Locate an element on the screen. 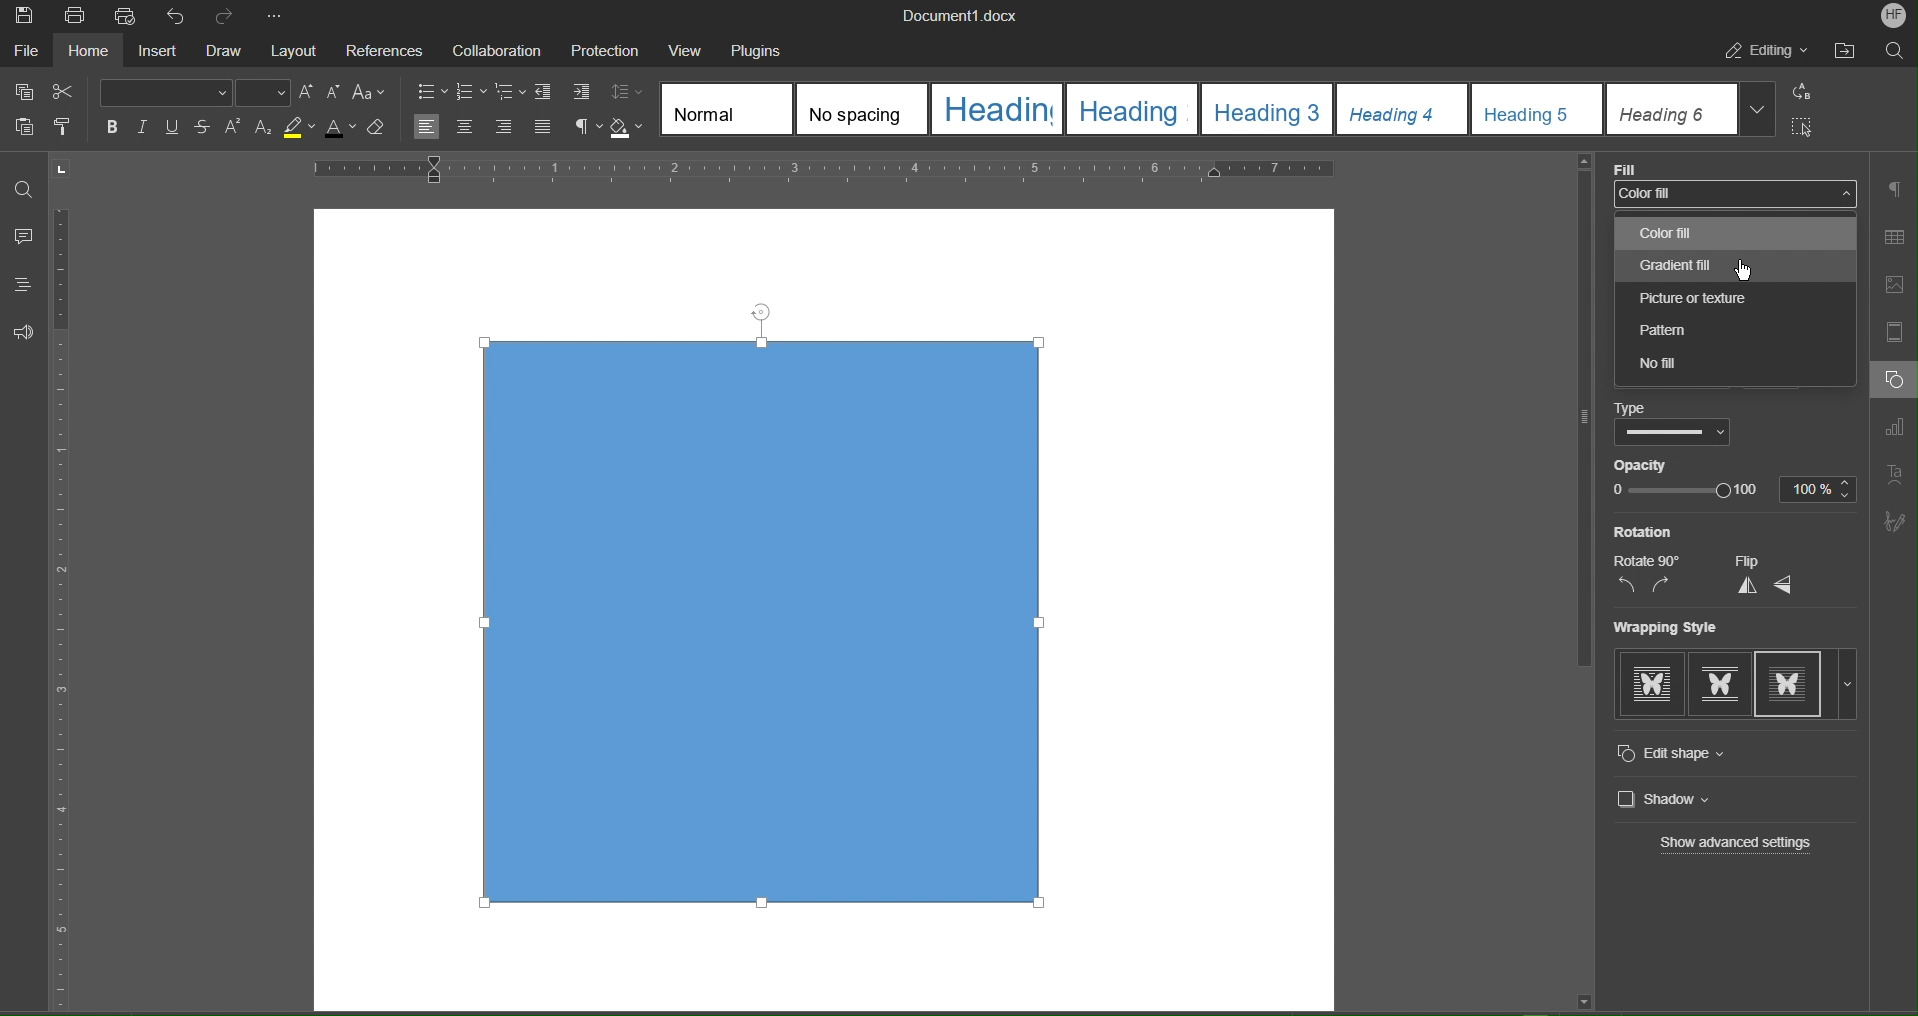 The width and height of the screenshot is (1918, 1016). Search is located at coordinates (1898, 51).